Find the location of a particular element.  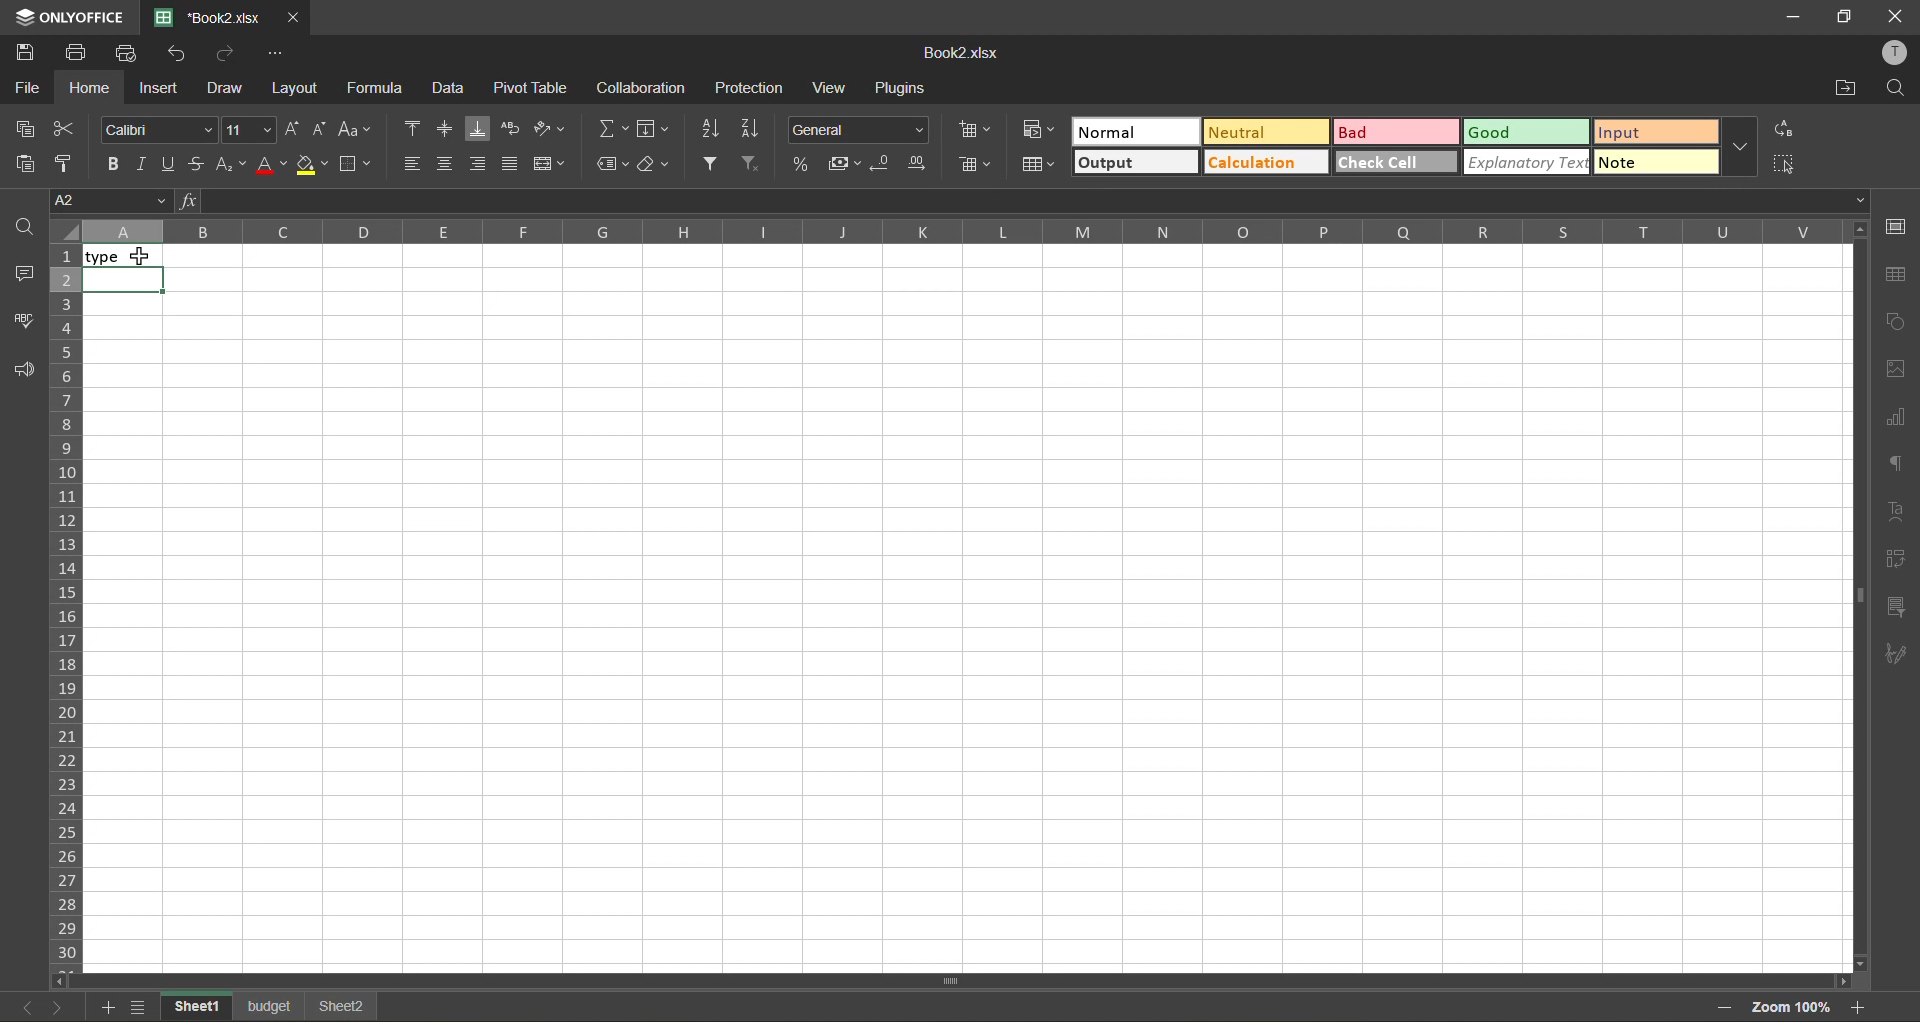

pivot table is located at coordinates (1902, 560).